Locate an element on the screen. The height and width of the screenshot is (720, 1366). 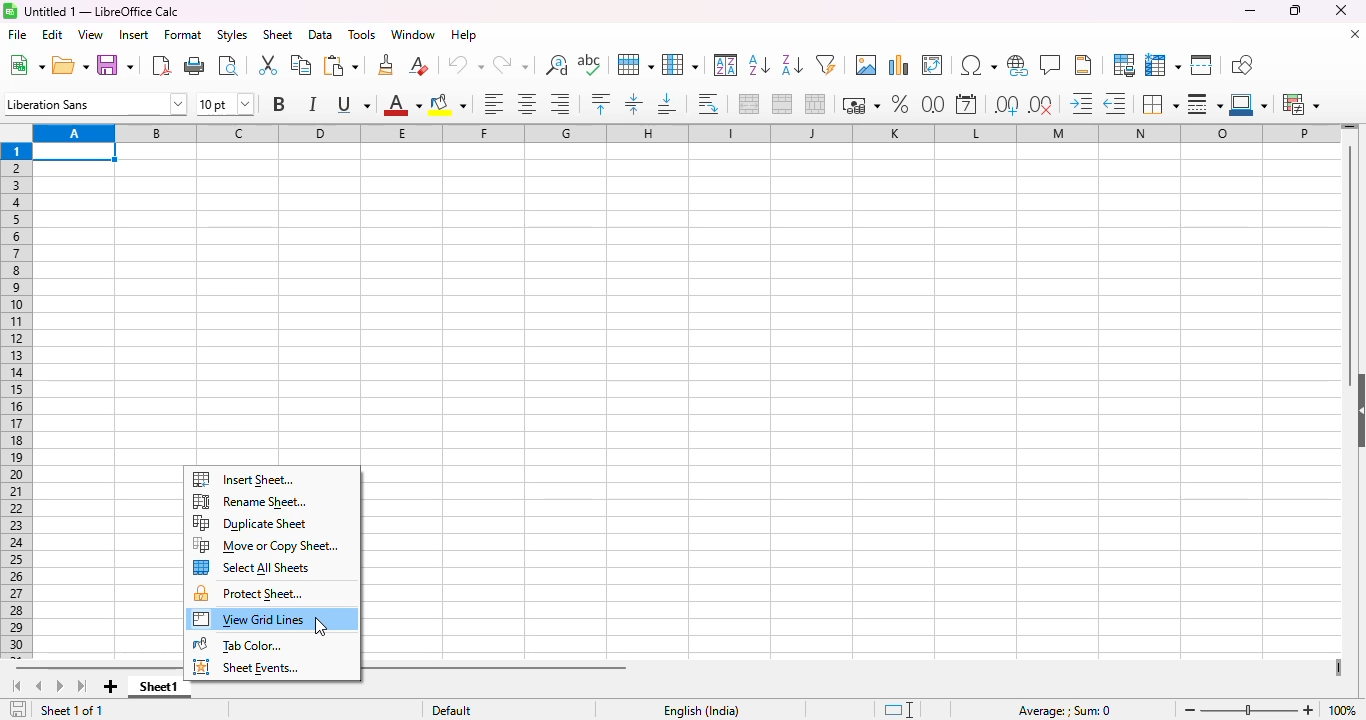
merge and center or unmerge cells depending on the current toggle state is located at coordinates (750, 104).